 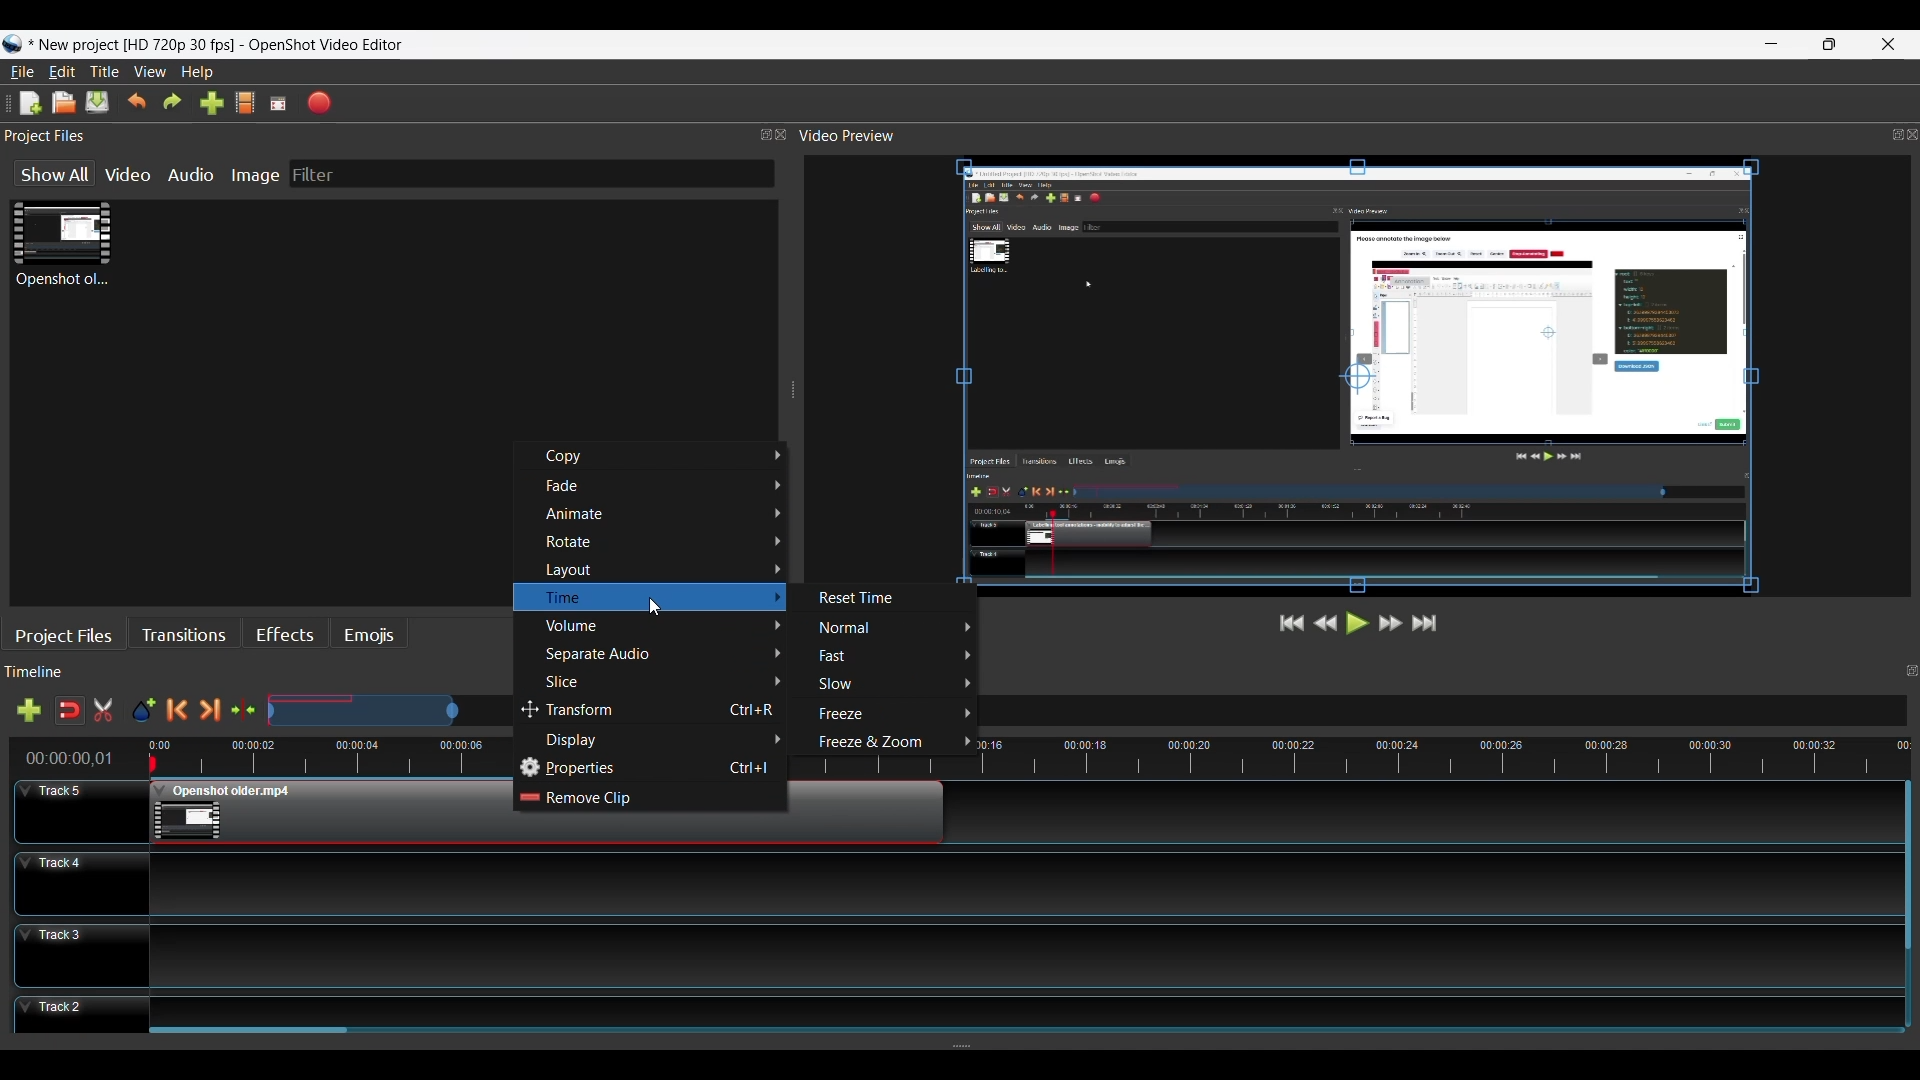 What do you see at coordinates (259, 755) in the screenshot?
I see `Timeline` at bounding box center [259, 755].